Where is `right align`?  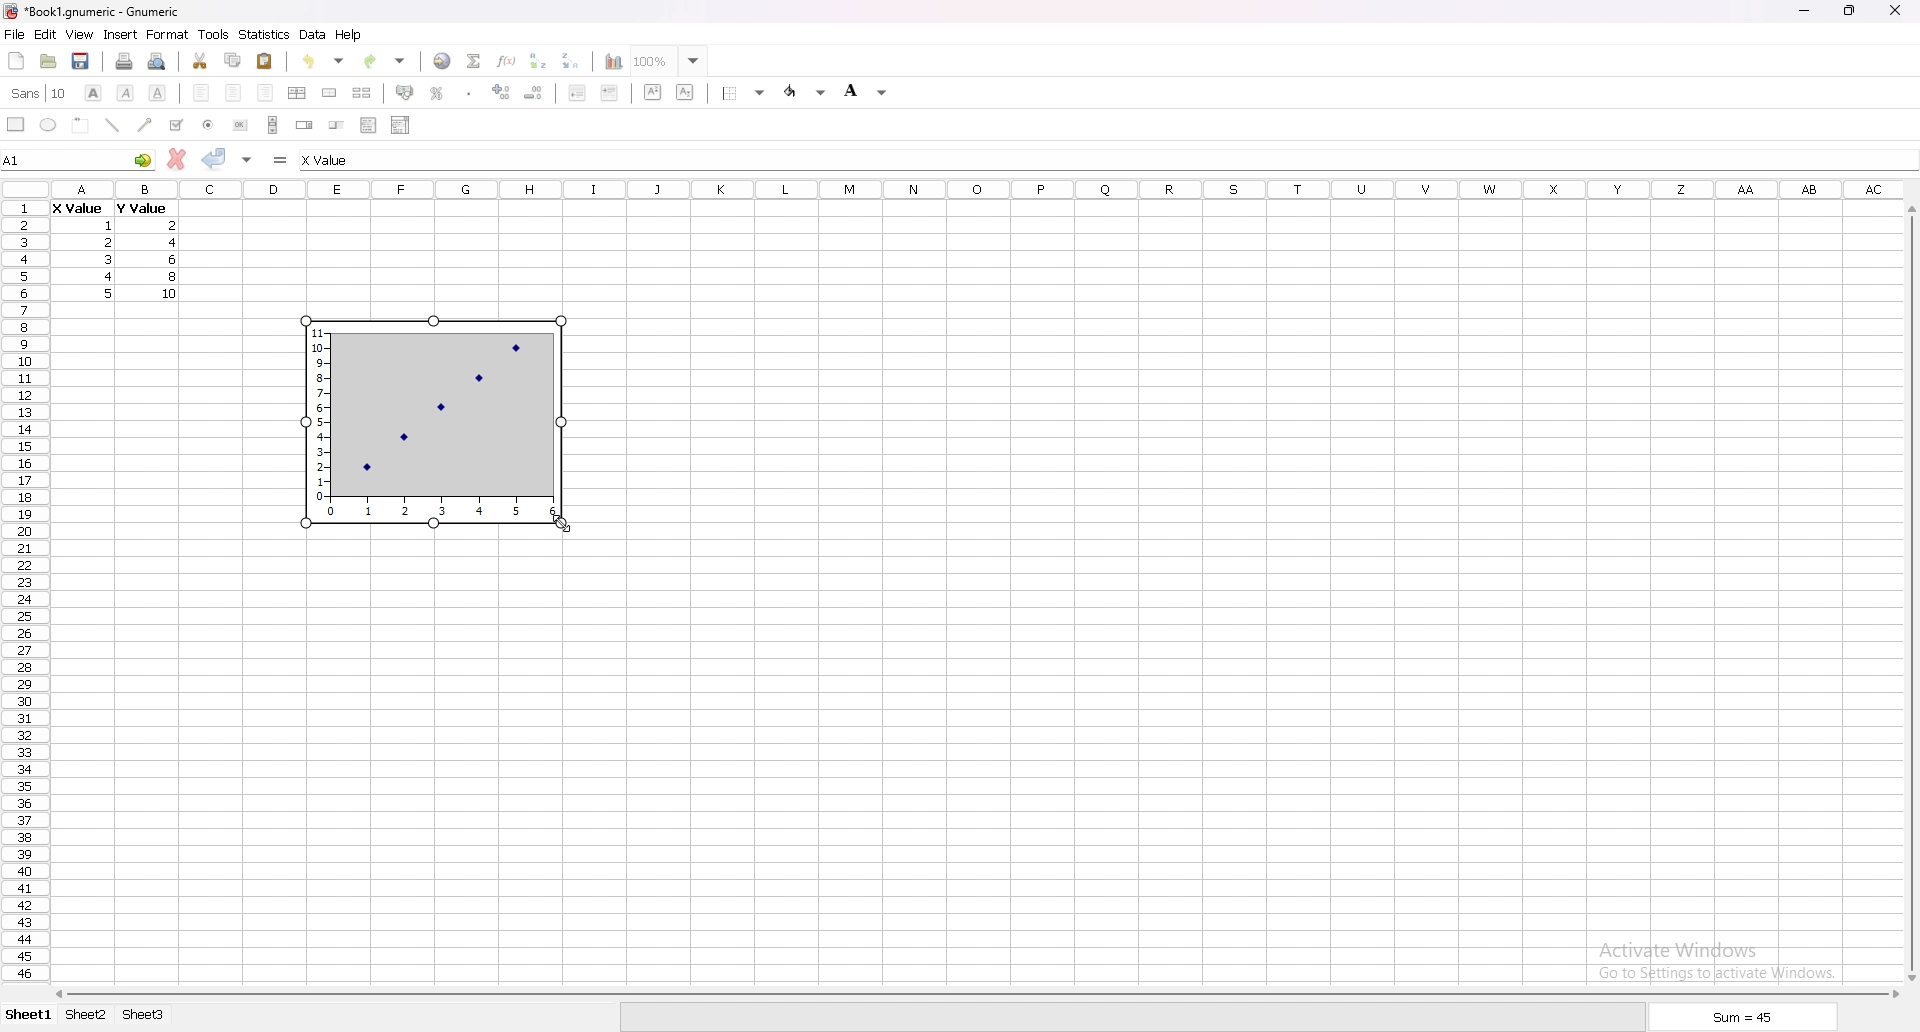 right align is located at coordinates (265, 93).